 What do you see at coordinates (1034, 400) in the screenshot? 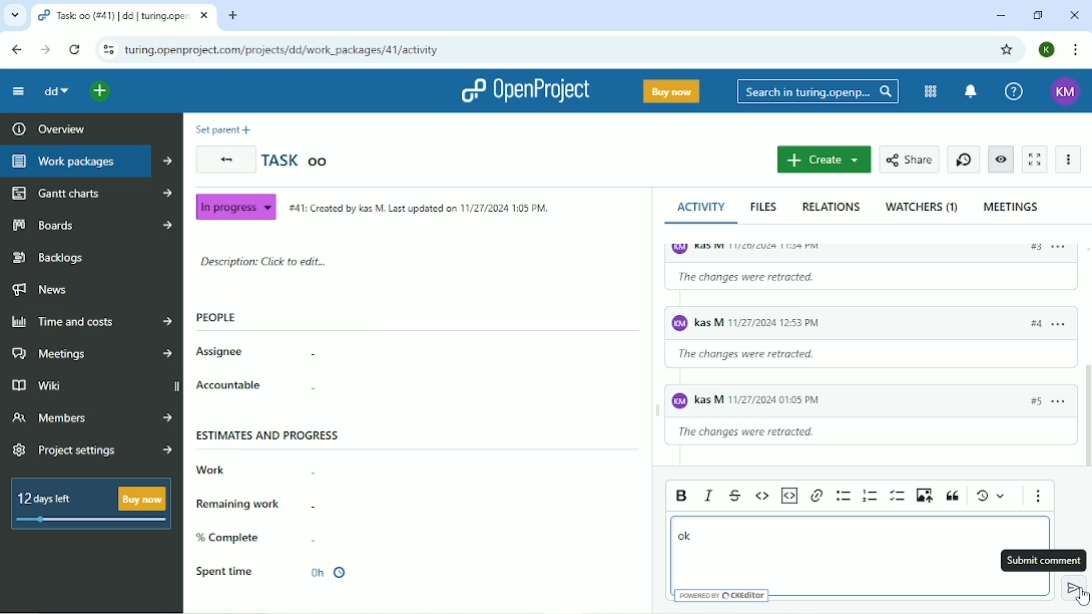
I see `#4` at bounding box center [1034, 400].